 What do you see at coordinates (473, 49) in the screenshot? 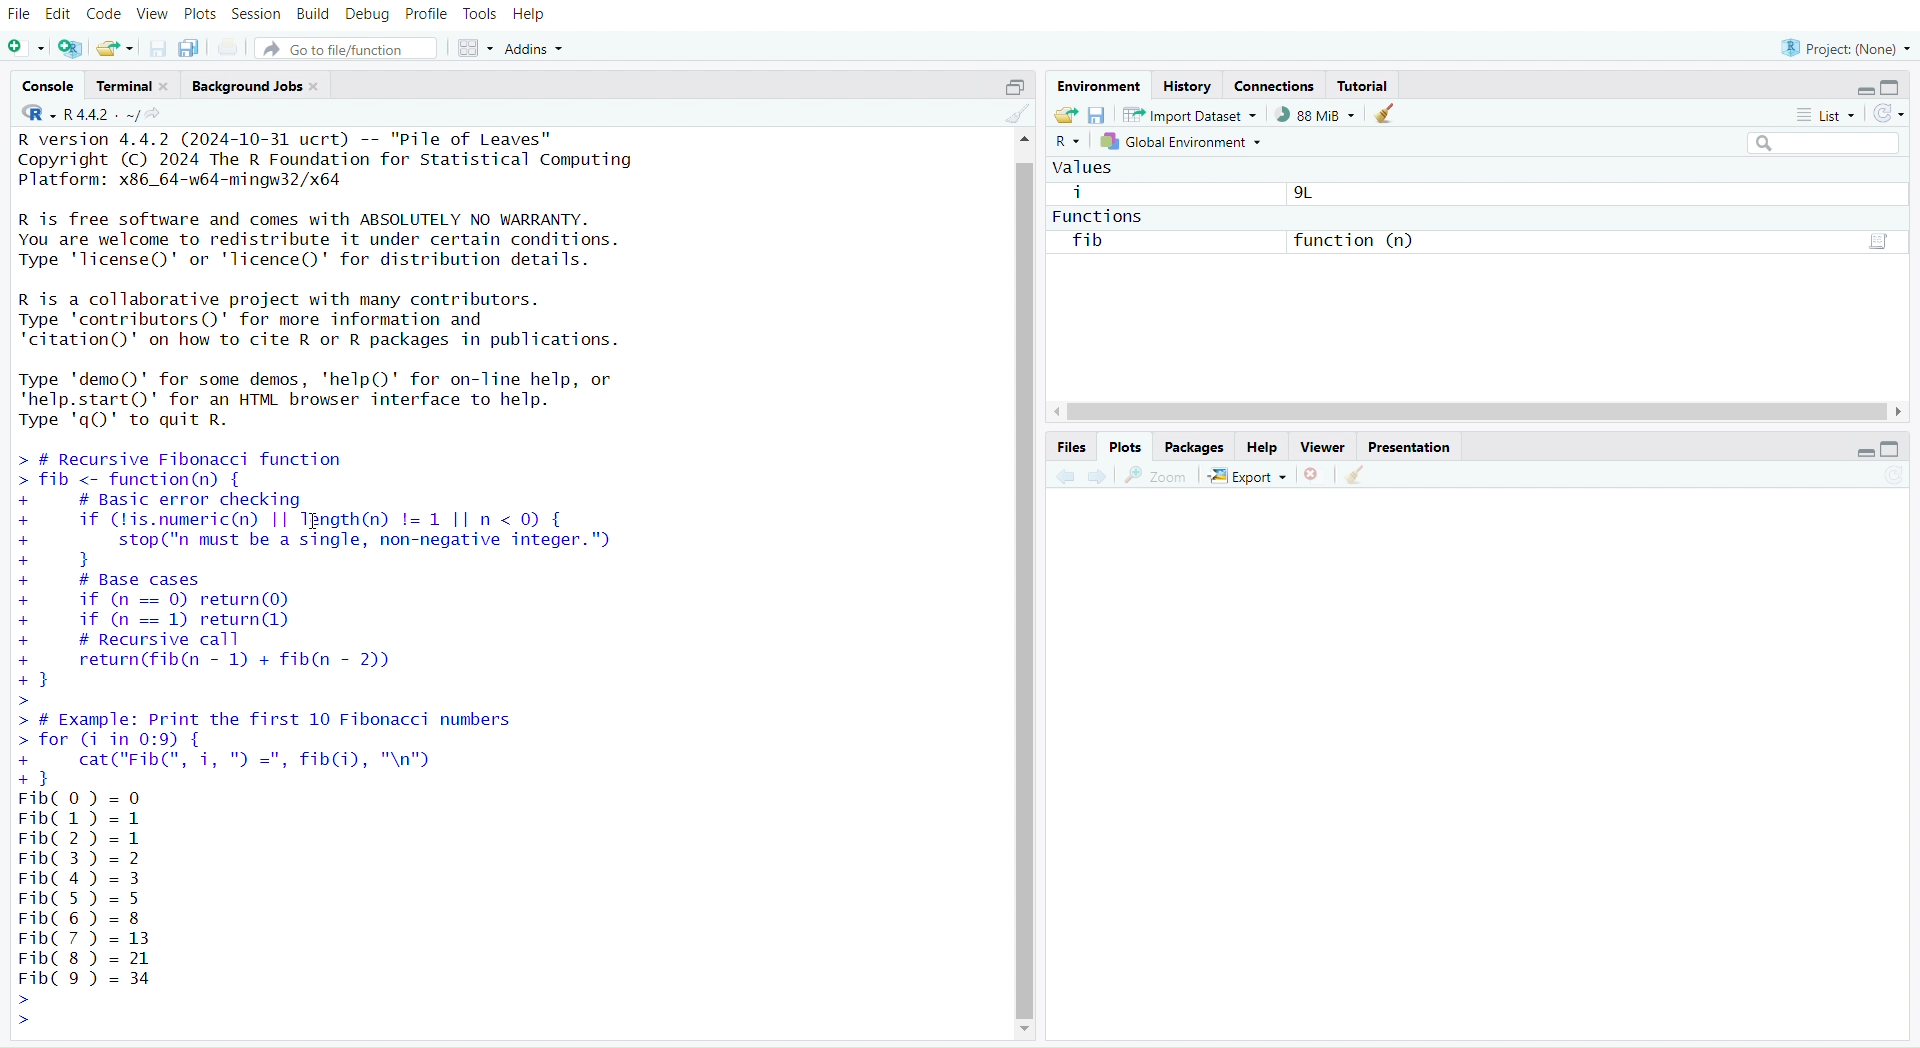
I see `workspace panes` at bounding box center [473, 49].